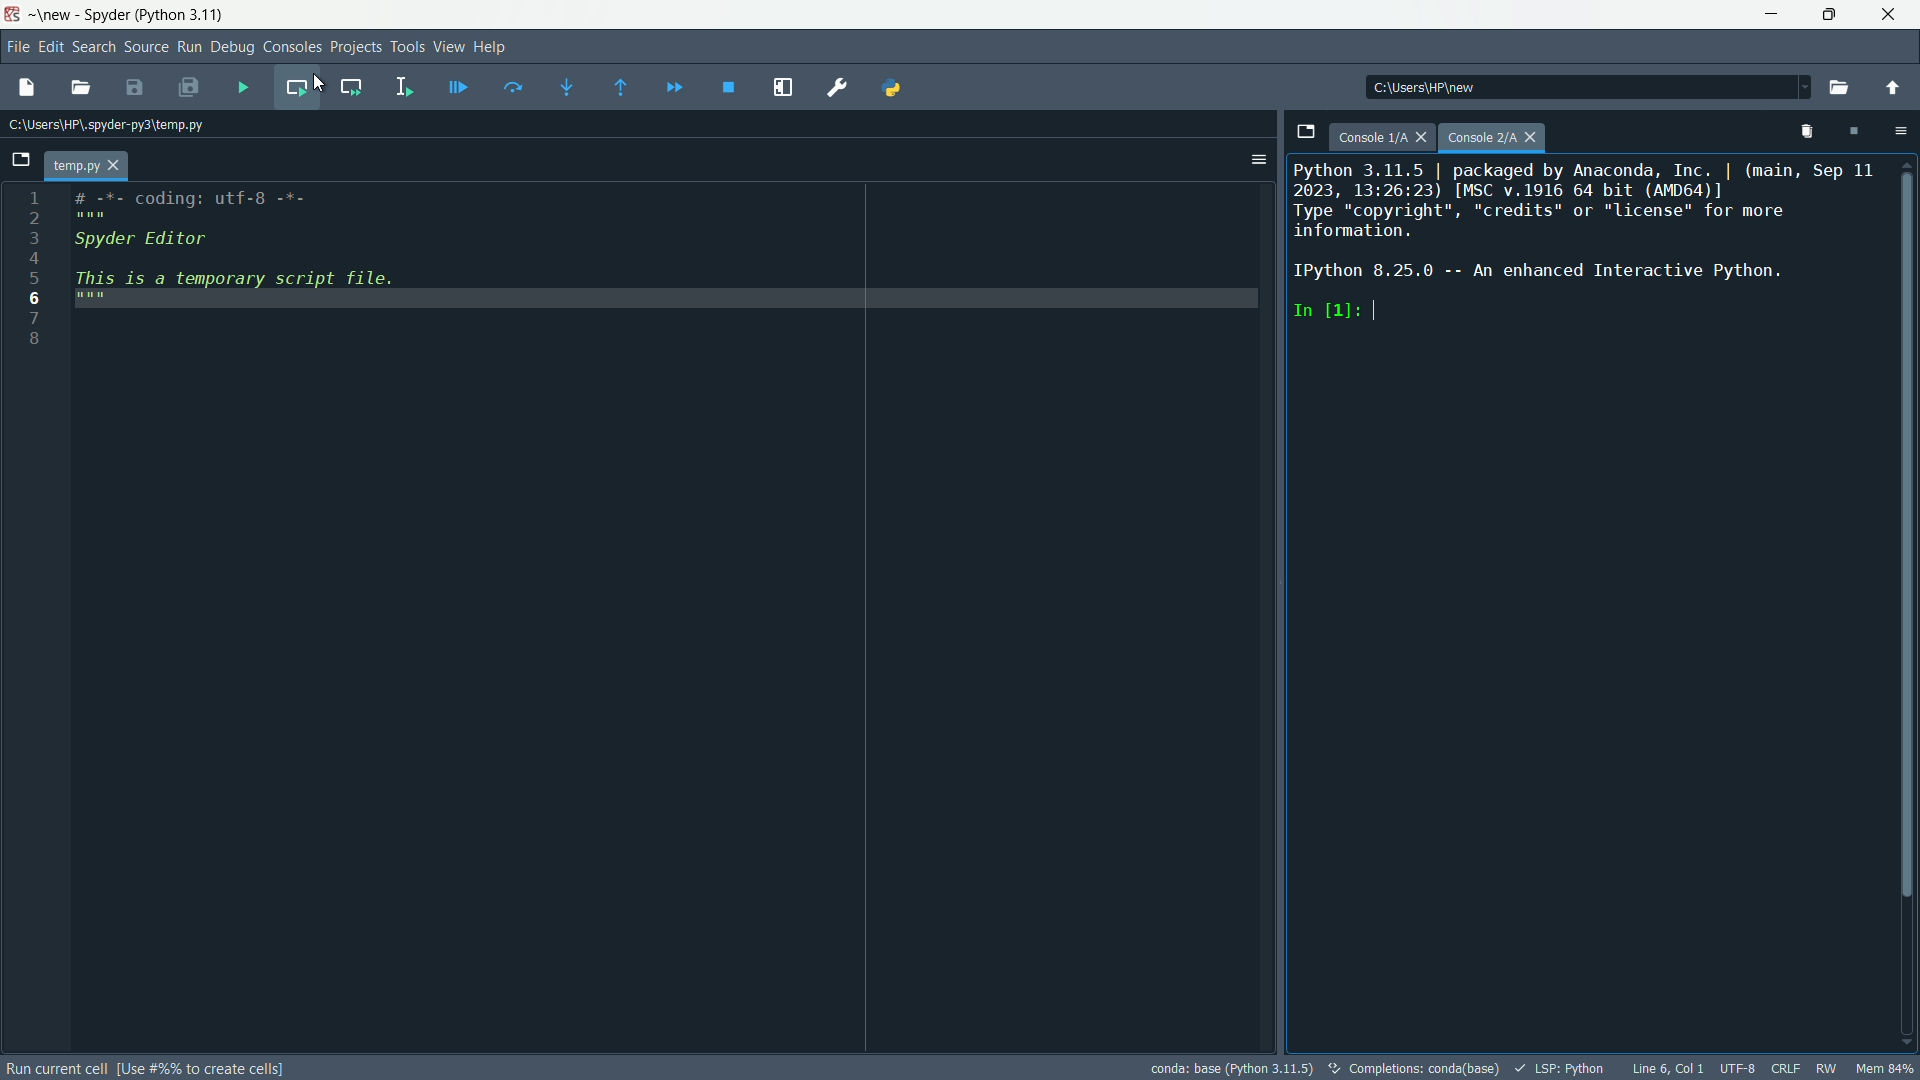 The image size is (1920, 1080). I want to click on cursor, so click(319, 84).